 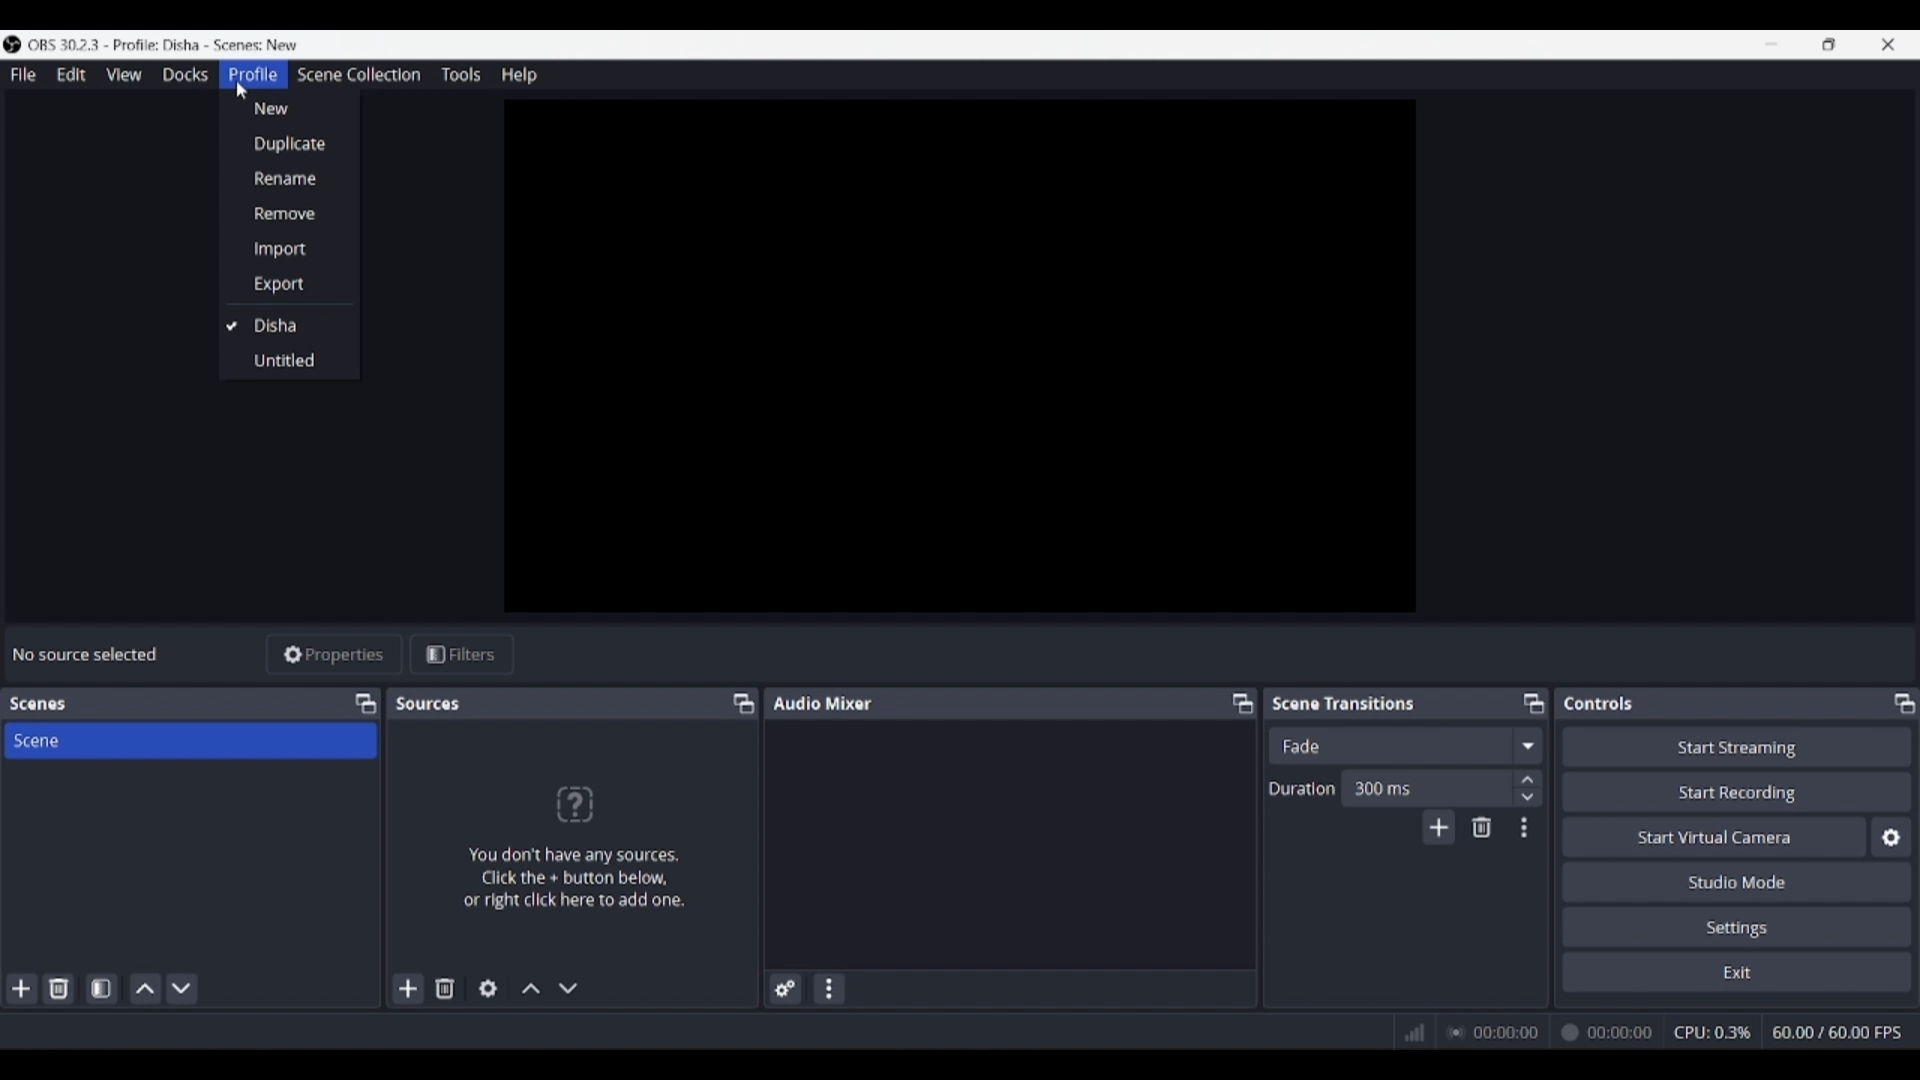 What do you see at coordinates (1738, 746) in the screenshot?
I see `Start streaming` at bounding box center [1738, 746].